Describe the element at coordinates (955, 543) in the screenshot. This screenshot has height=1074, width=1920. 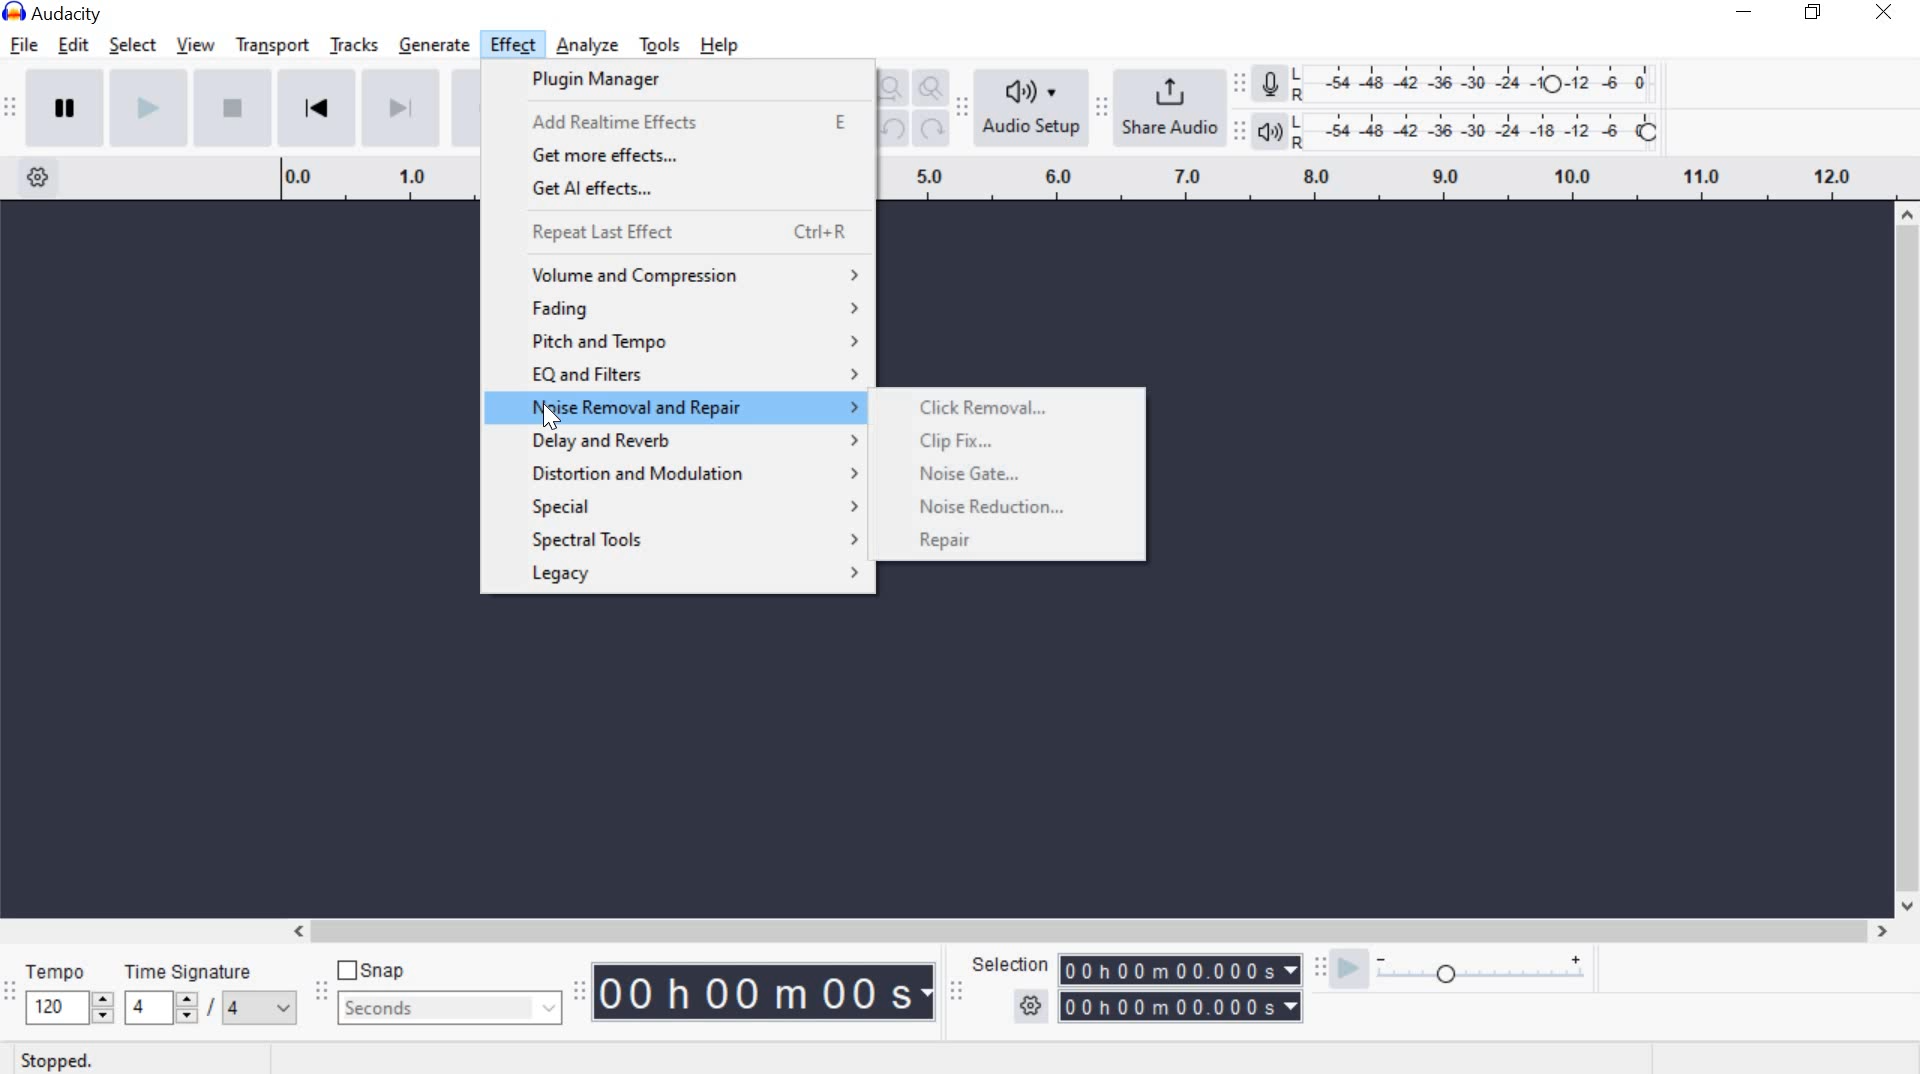
I see `repair` at that location.